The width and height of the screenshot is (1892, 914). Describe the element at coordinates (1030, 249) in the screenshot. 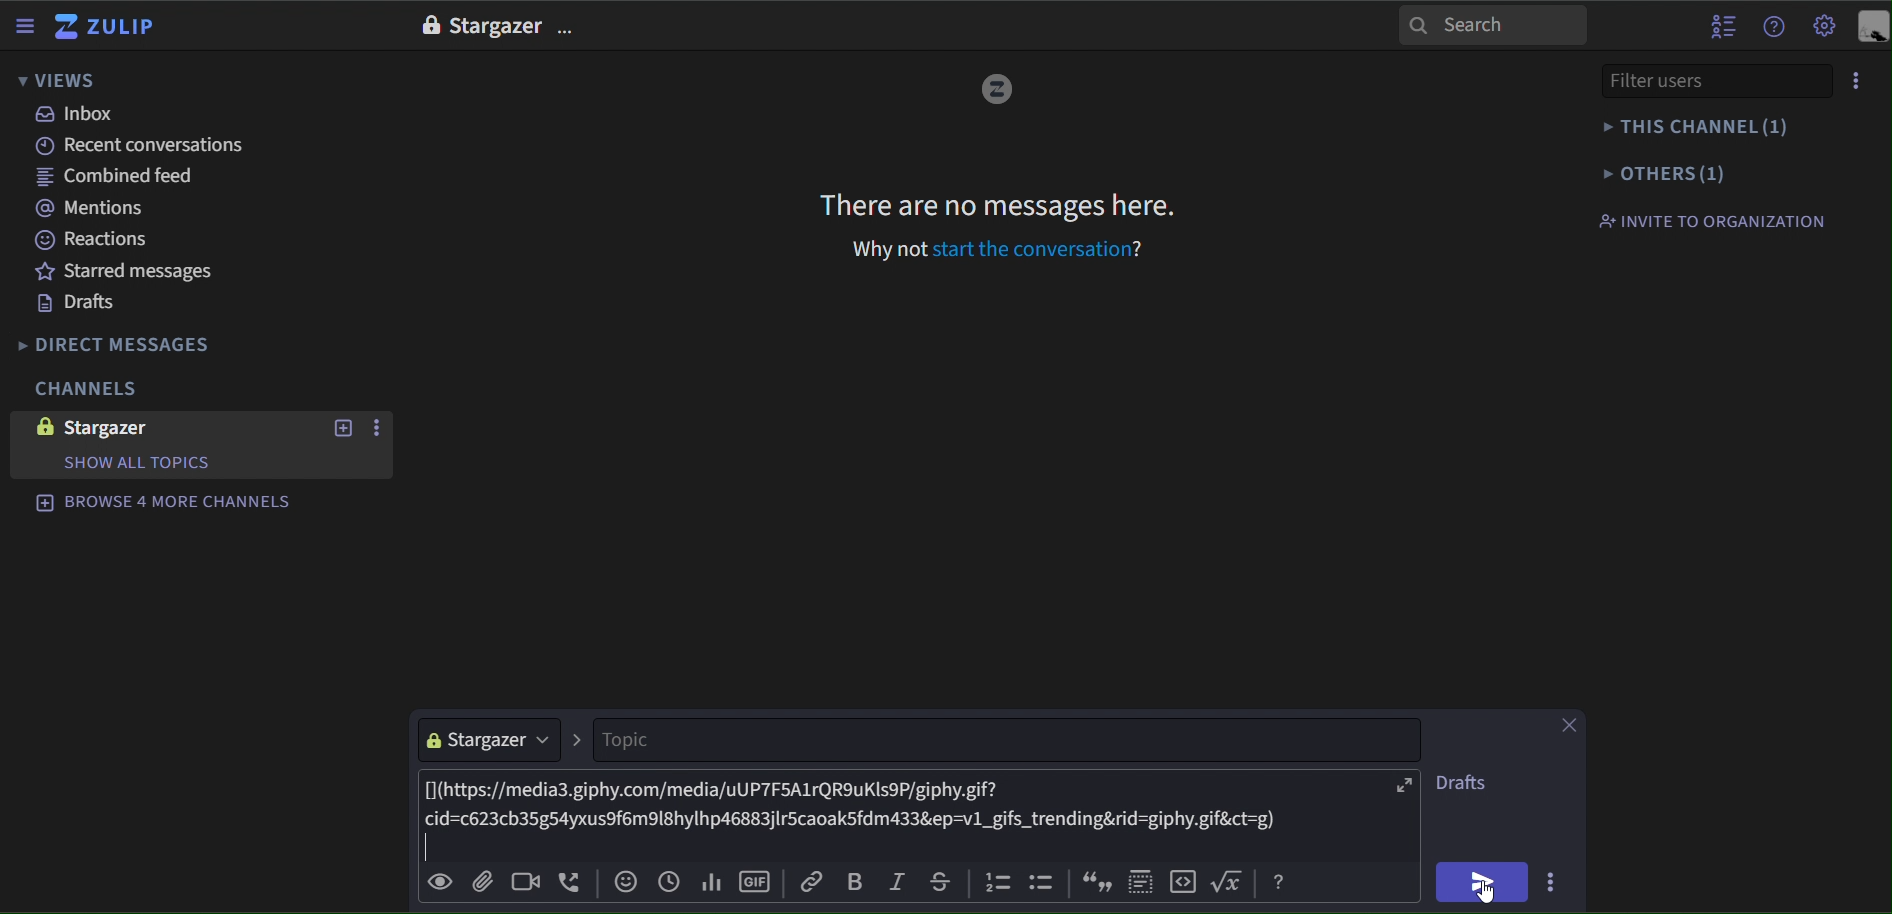

I see `start the conversation` at that location.